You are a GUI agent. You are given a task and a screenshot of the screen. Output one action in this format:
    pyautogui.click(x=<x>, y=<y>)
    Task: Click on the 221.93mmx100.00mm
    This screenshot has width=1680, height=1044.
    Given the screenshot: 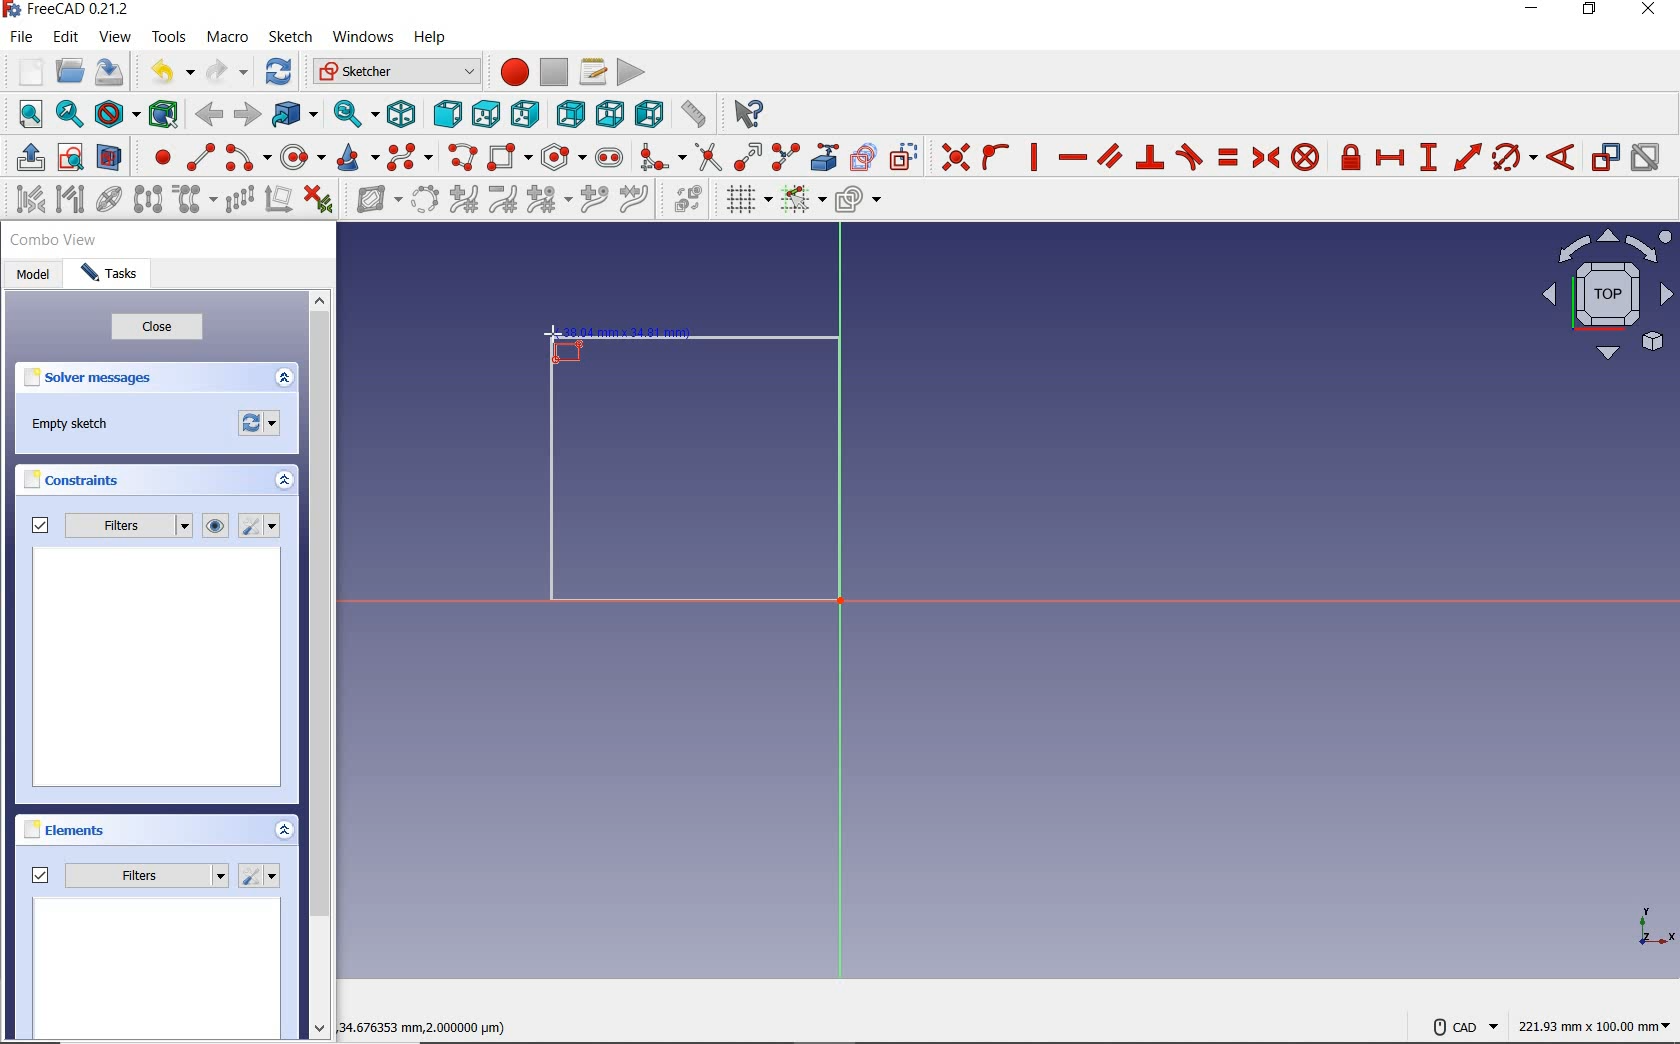 What is the action you would take?
    pyautogui.click(x=1594, y=1026)
    